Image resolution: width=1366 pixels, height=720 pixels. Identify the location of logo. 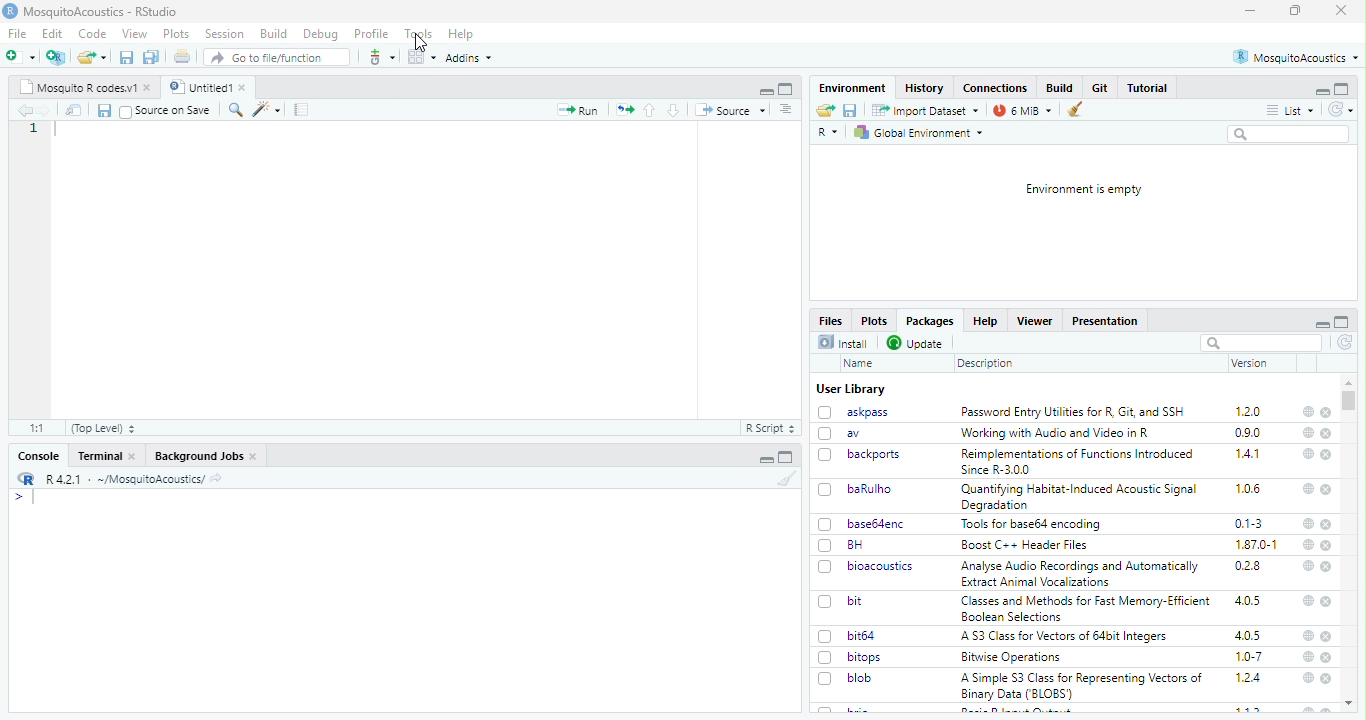
(27, 478).